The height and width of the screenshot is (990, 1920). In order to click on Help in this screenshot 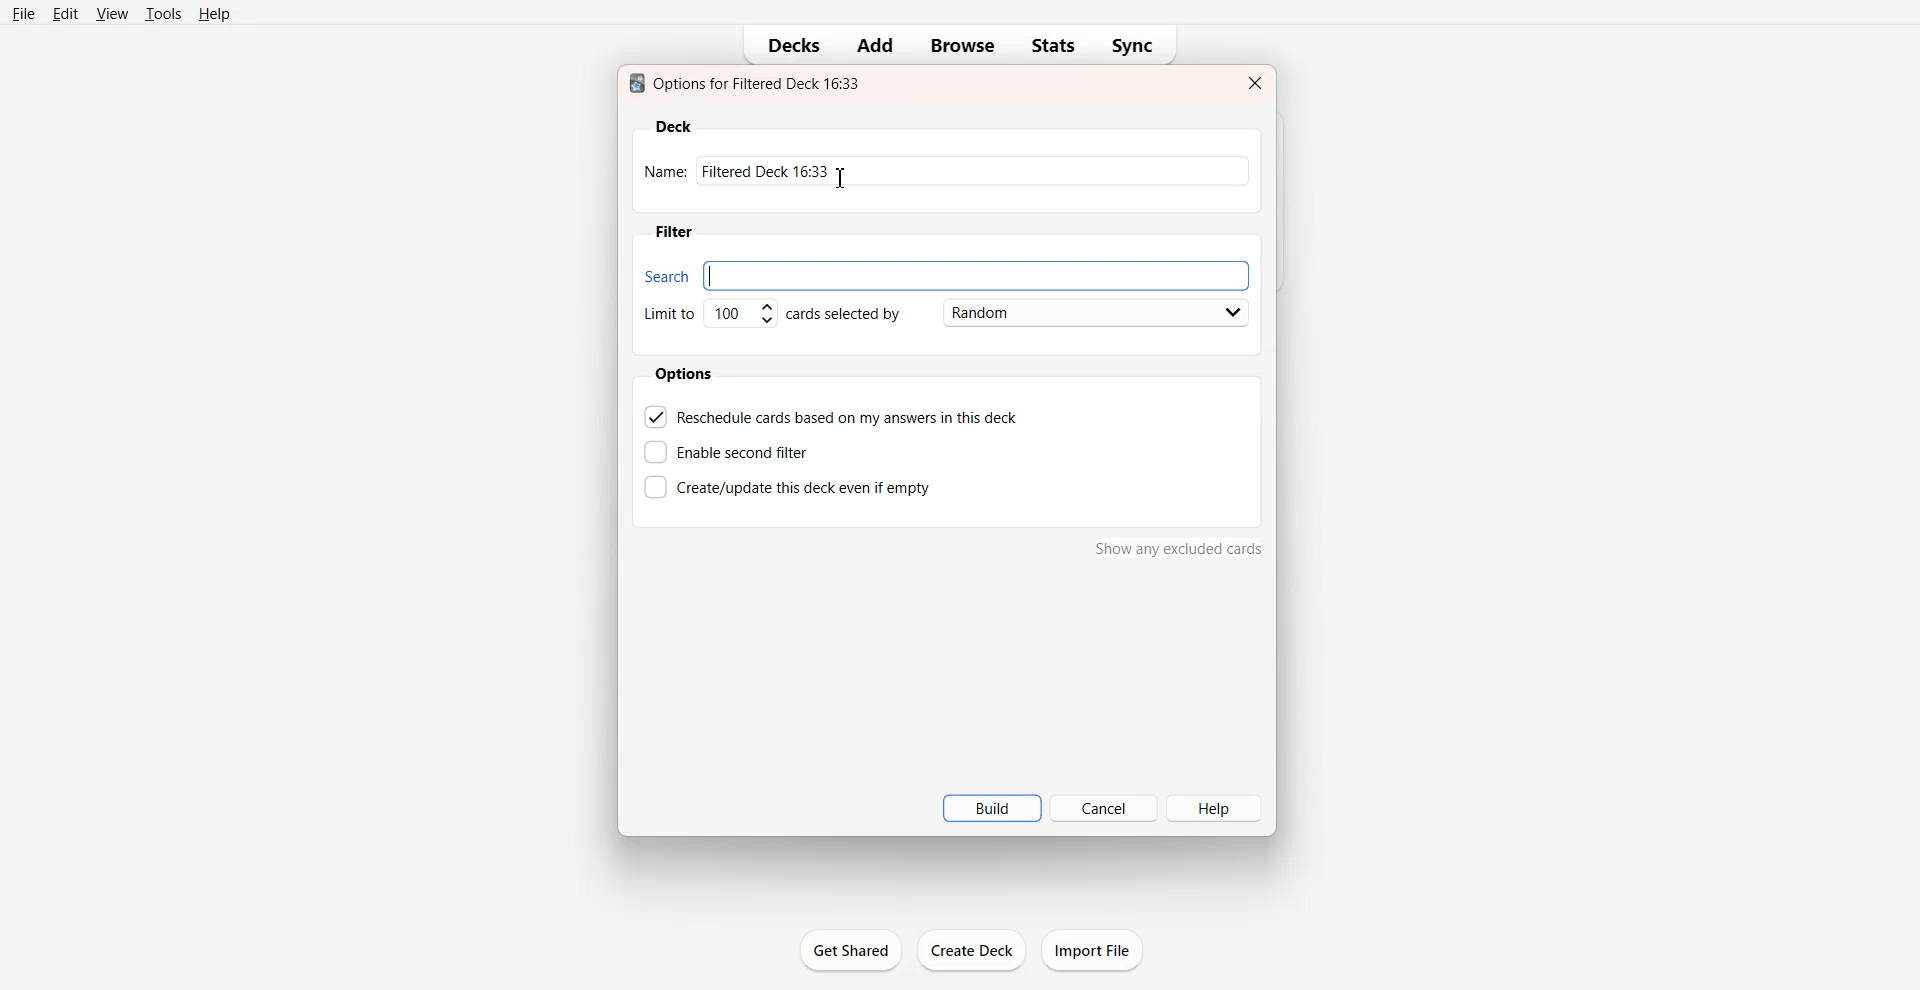, I will do `click(1215, 807)`.